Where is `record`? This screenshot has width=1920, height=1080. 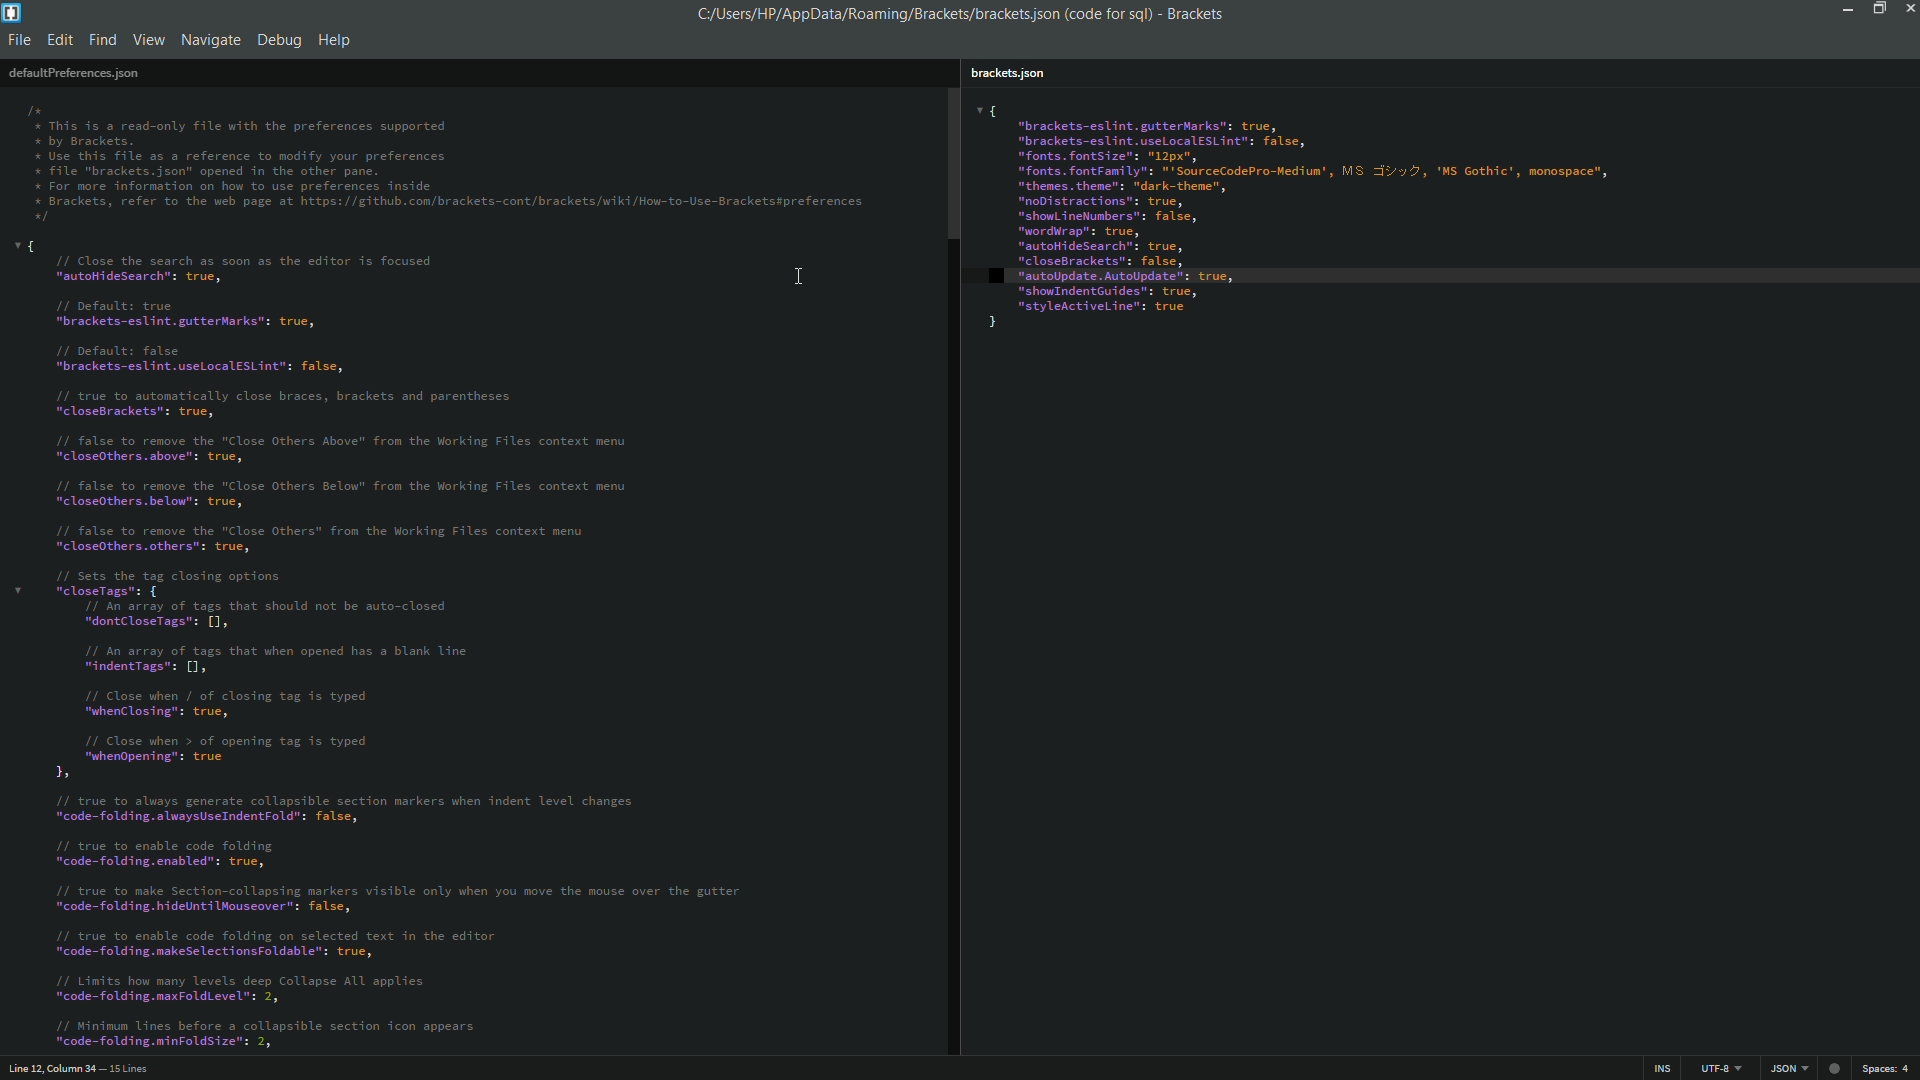
record is located at coordinates (1837, 1066).